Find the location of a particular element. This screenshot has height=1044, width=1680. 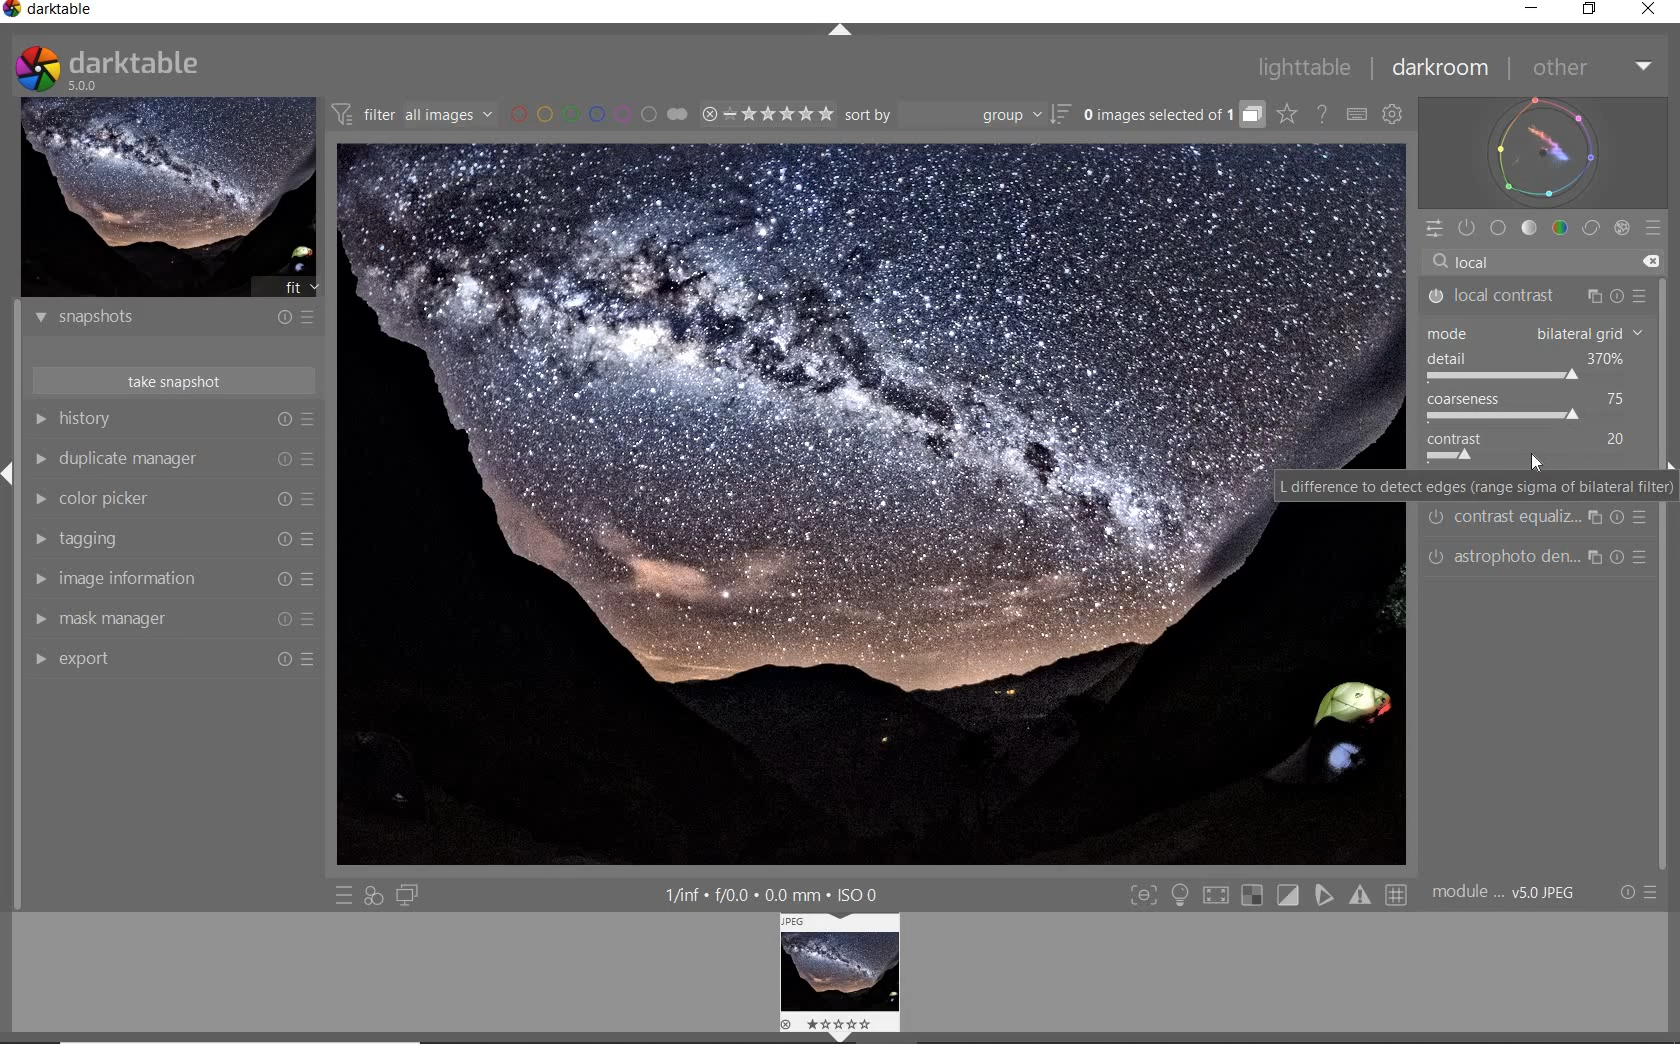

Image Preview is located at coordinates (802, 503).